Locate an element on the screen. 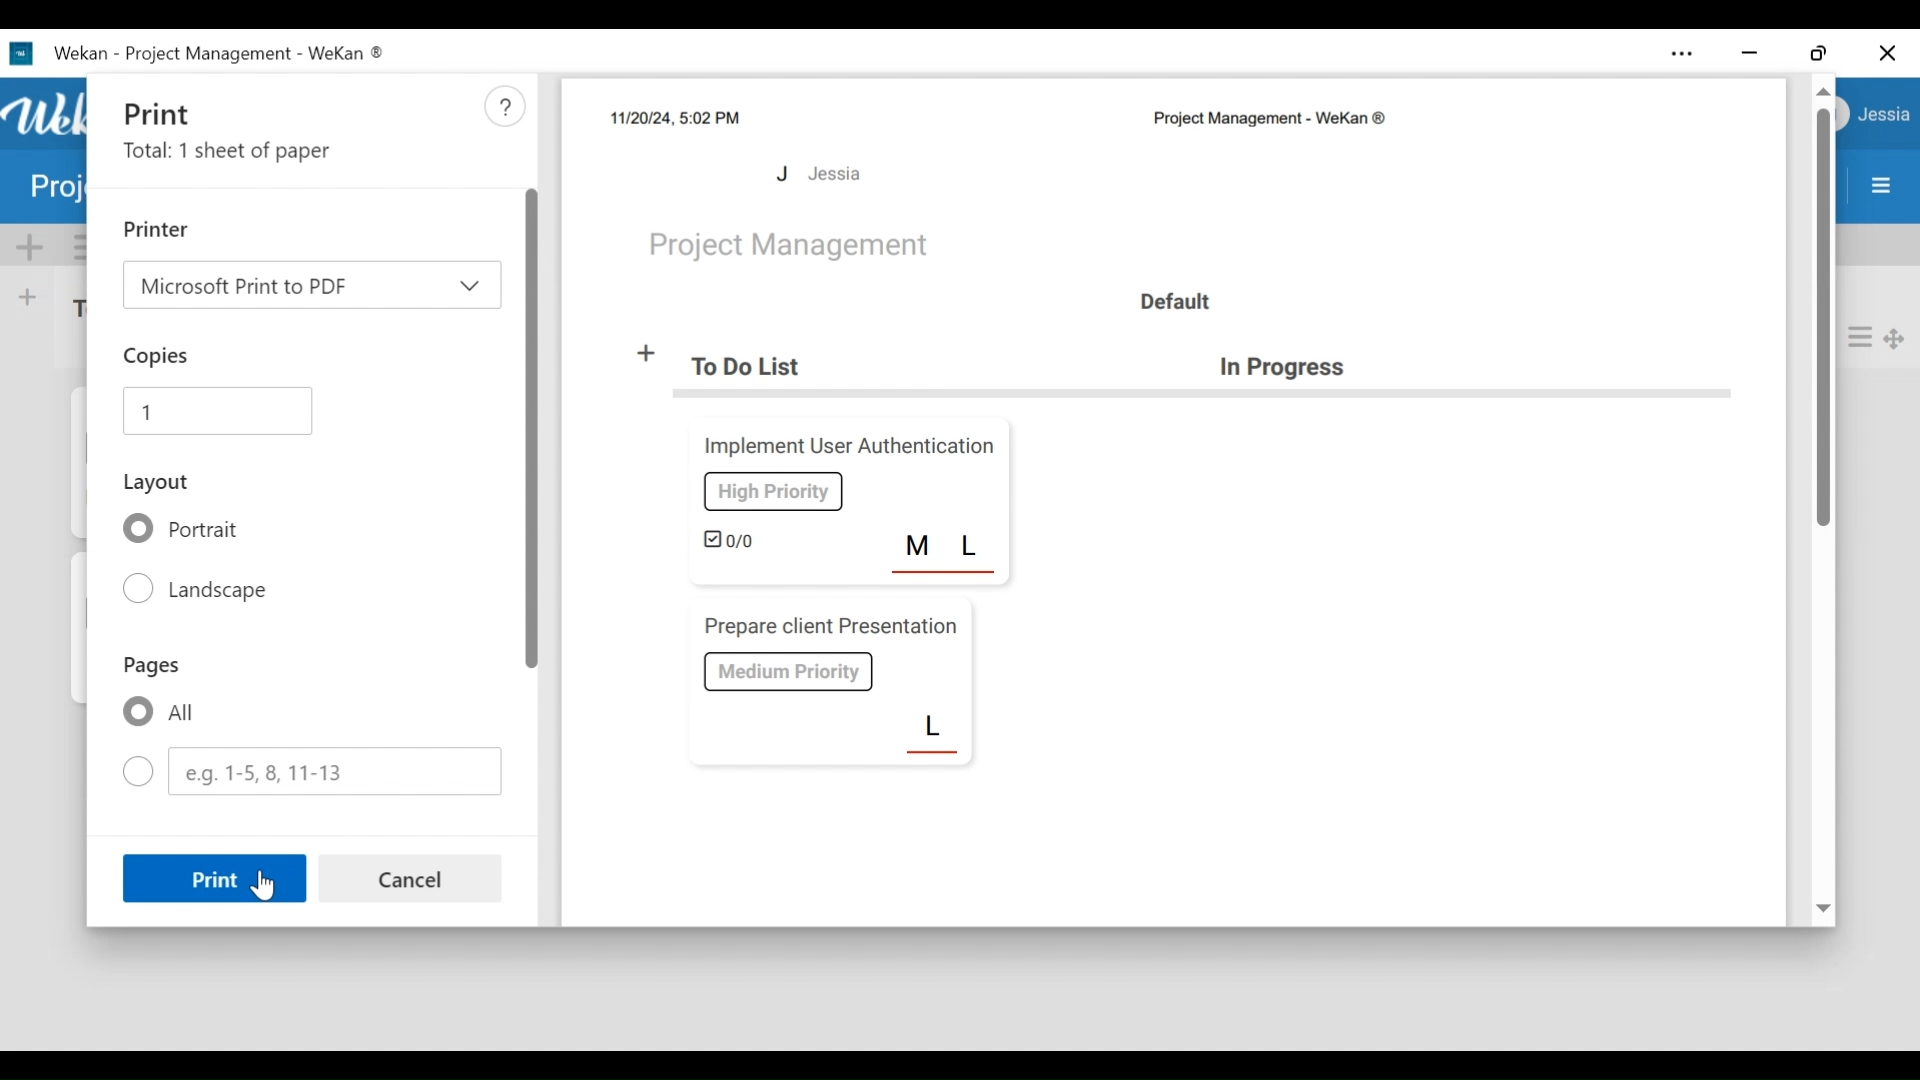 The image size is (1920, 1080). Restore is located at coordinates (1819, 53).